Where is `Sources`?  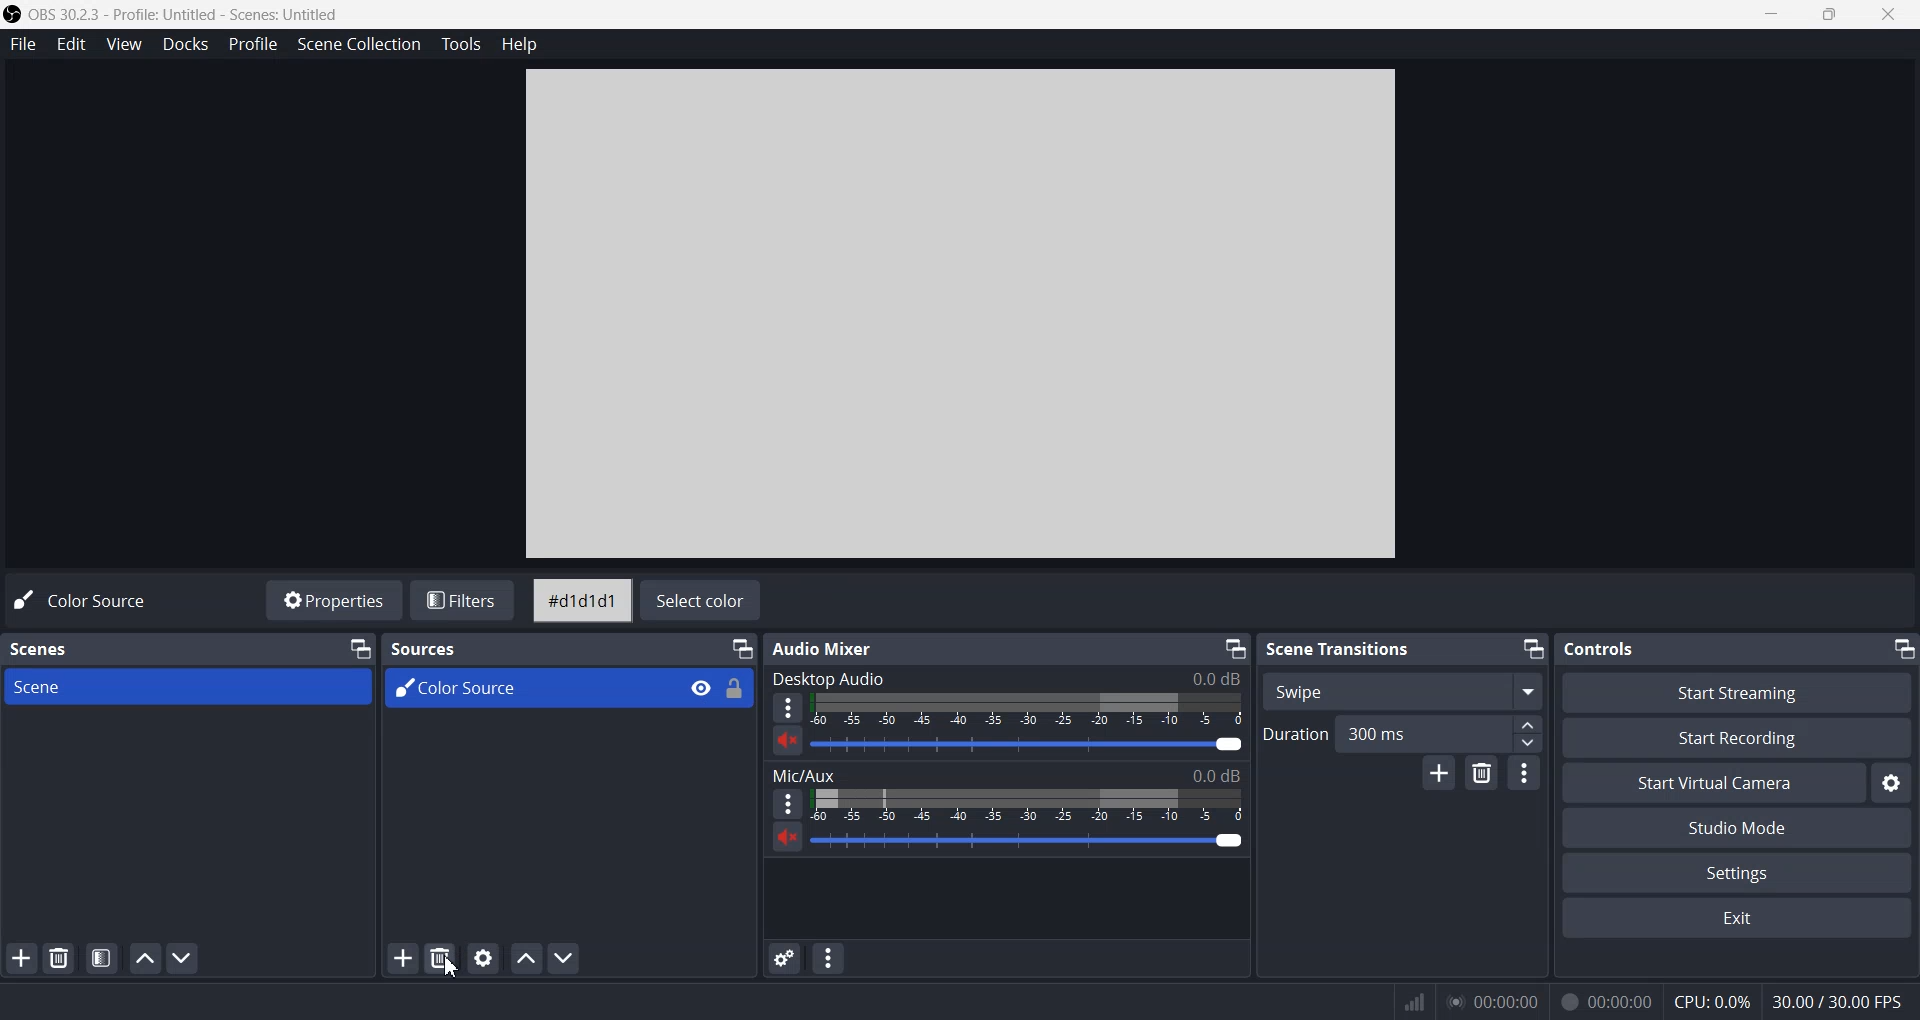 Sources is located at coordinates (426, 647).